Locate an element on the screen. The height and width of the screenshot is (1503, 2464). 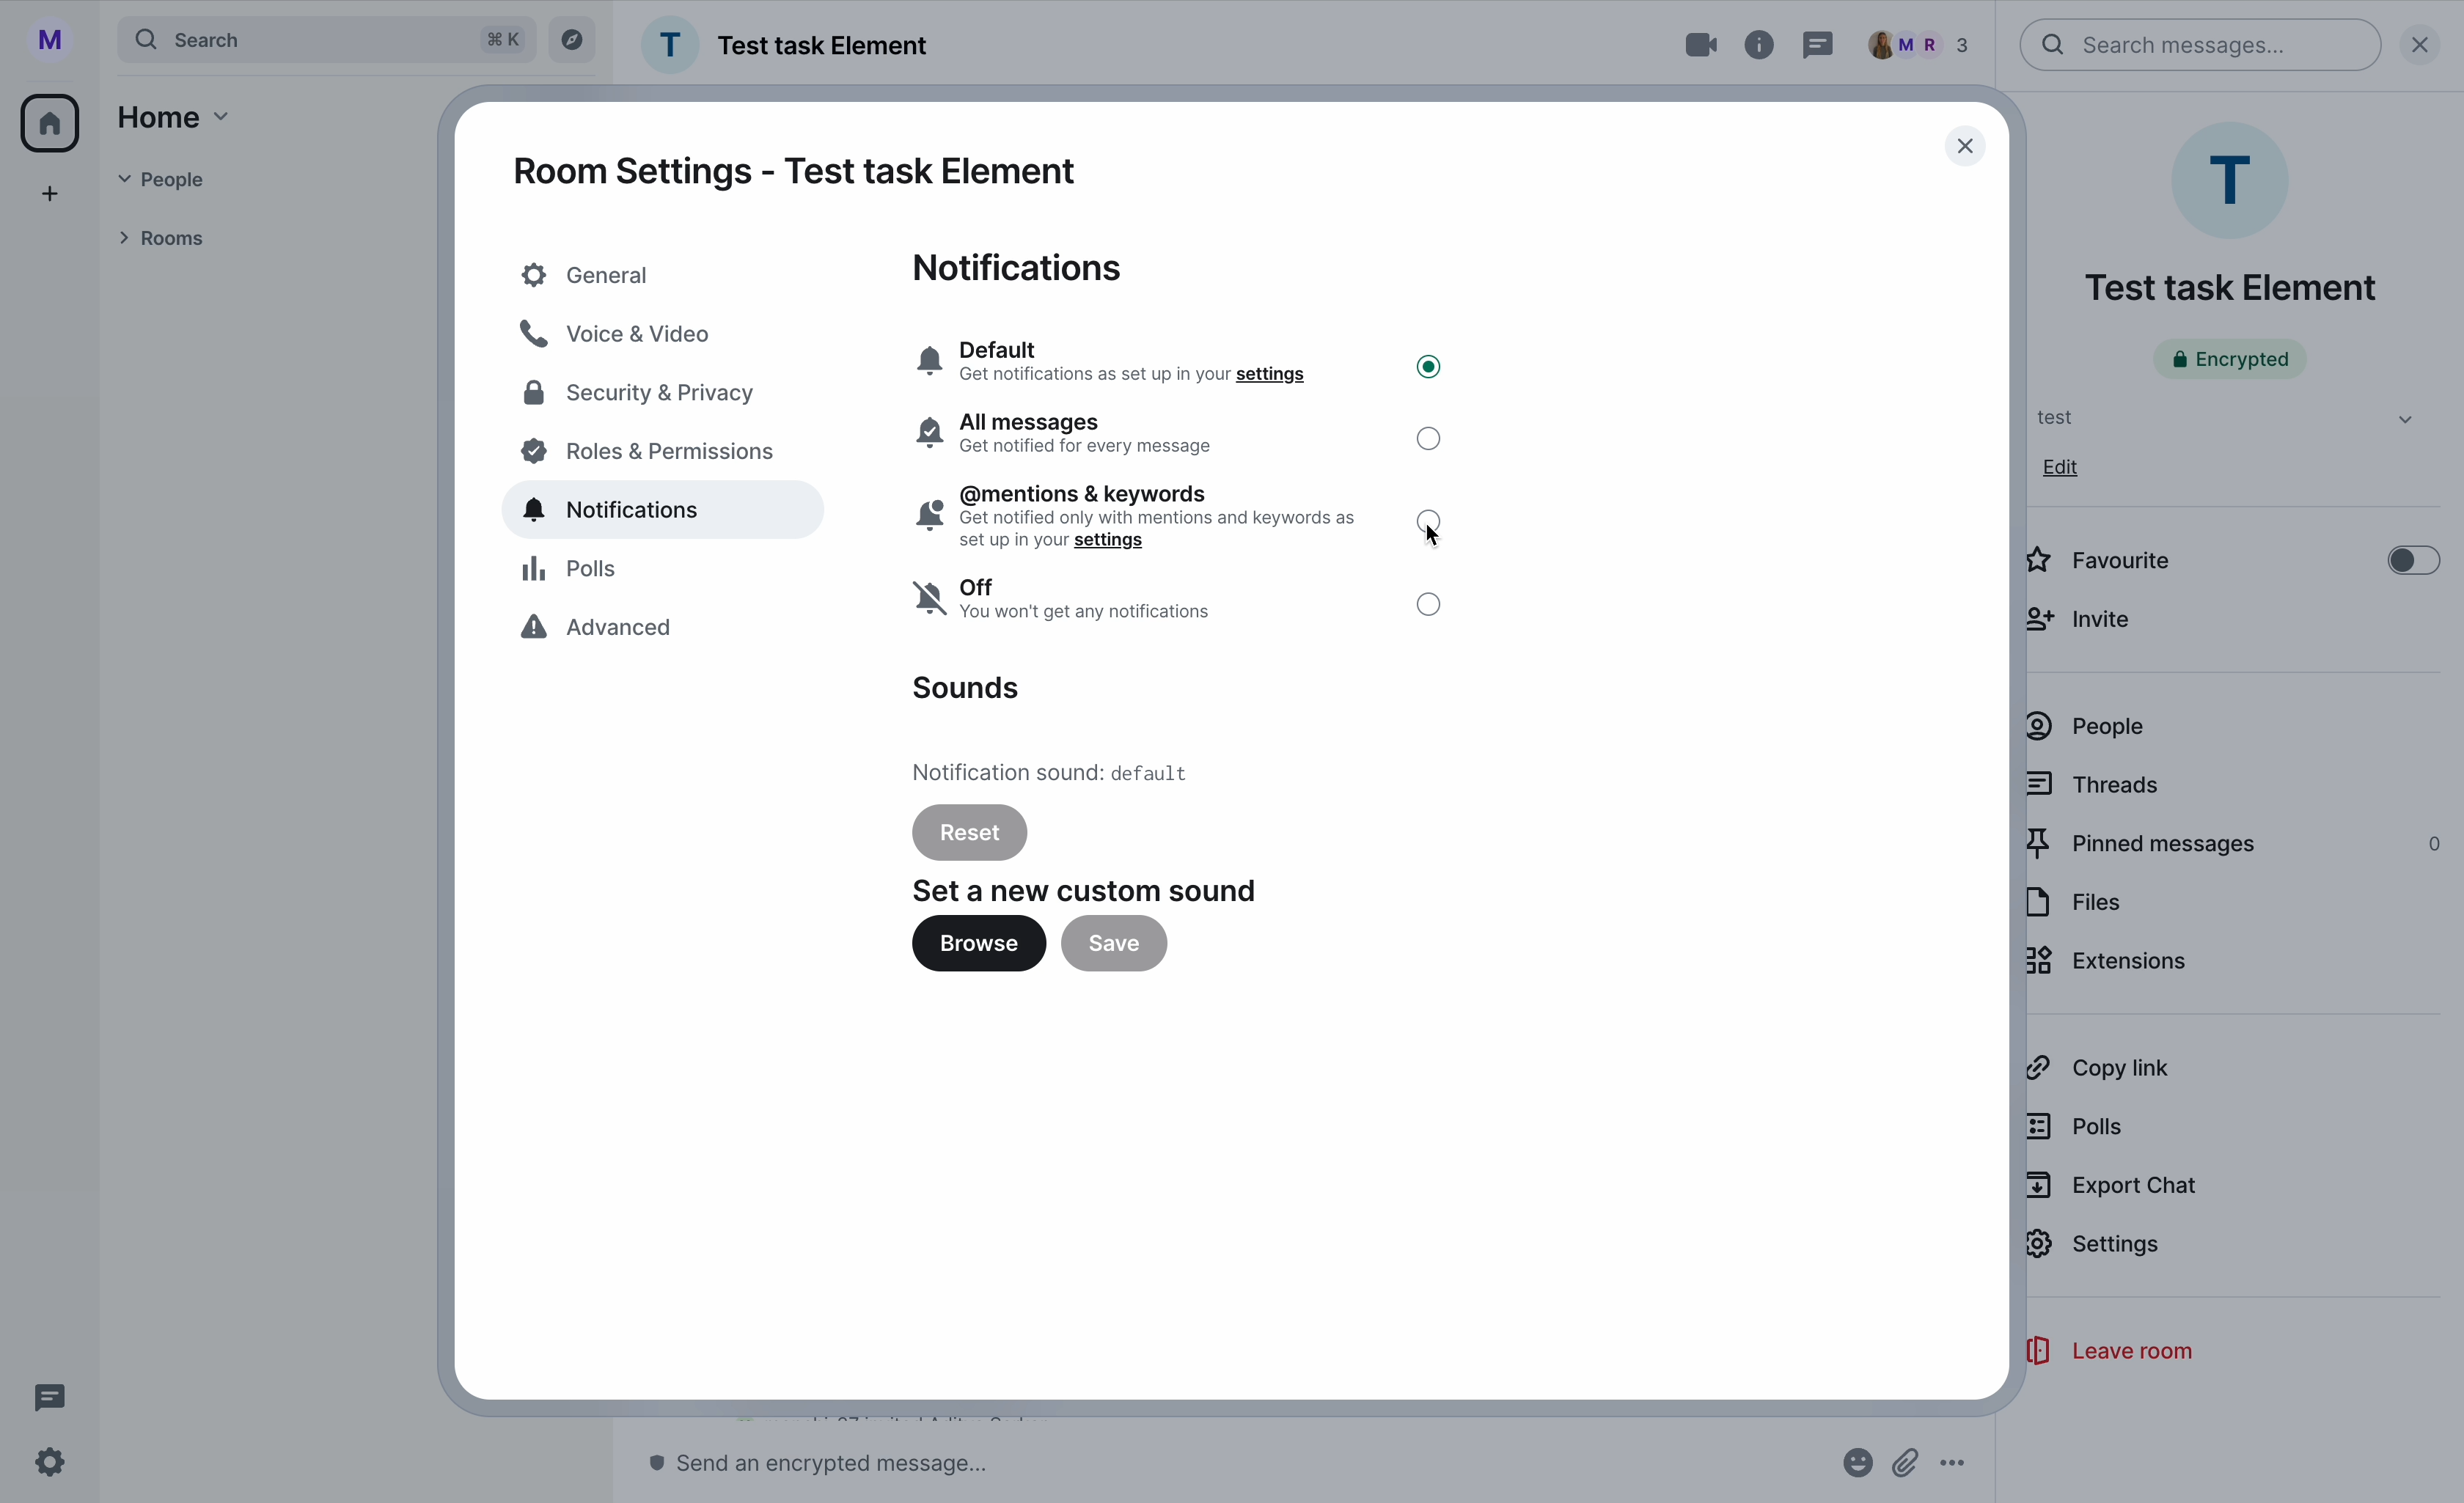
send message is located at coordinates (830, 1464).